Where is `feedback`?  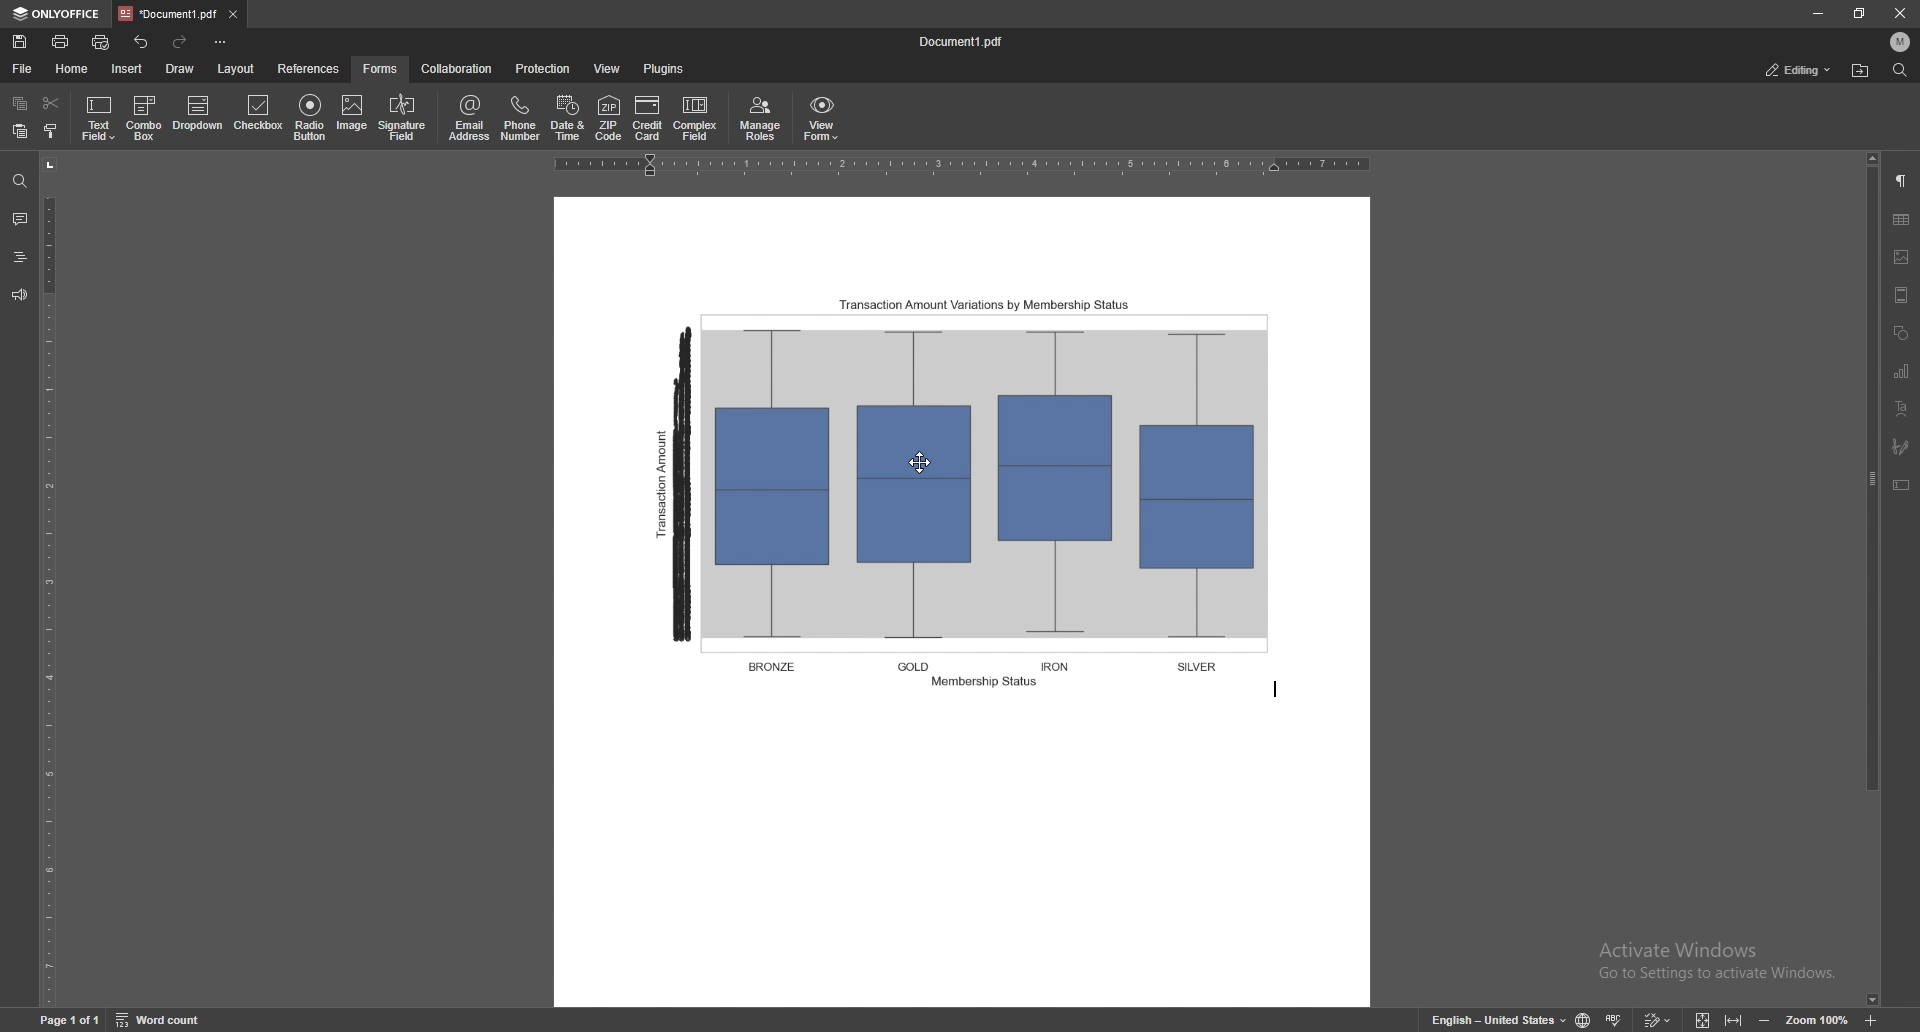 feedback is located at coordinates (18, 295).